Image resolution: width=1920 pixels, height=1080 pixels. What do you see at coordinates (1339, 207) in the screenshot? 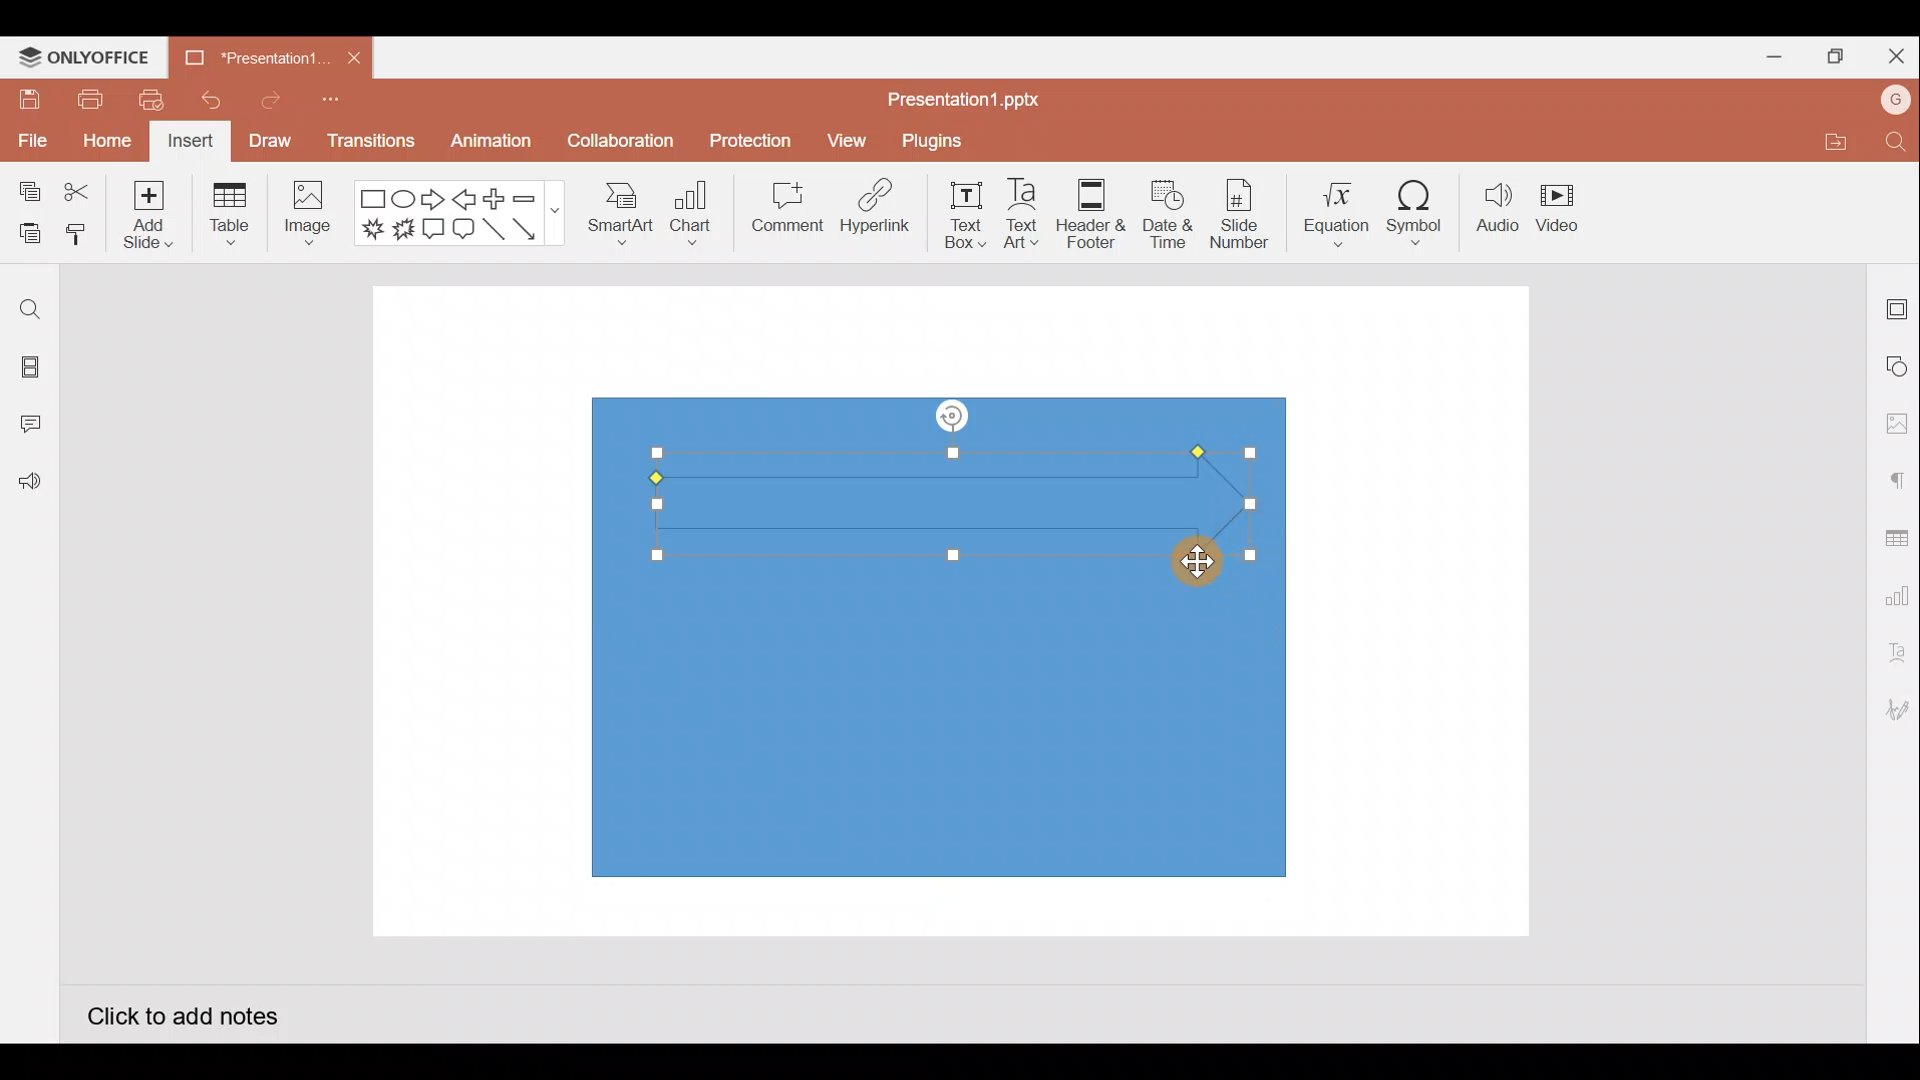
I see `Equation` at bounding box center [1339, 207].